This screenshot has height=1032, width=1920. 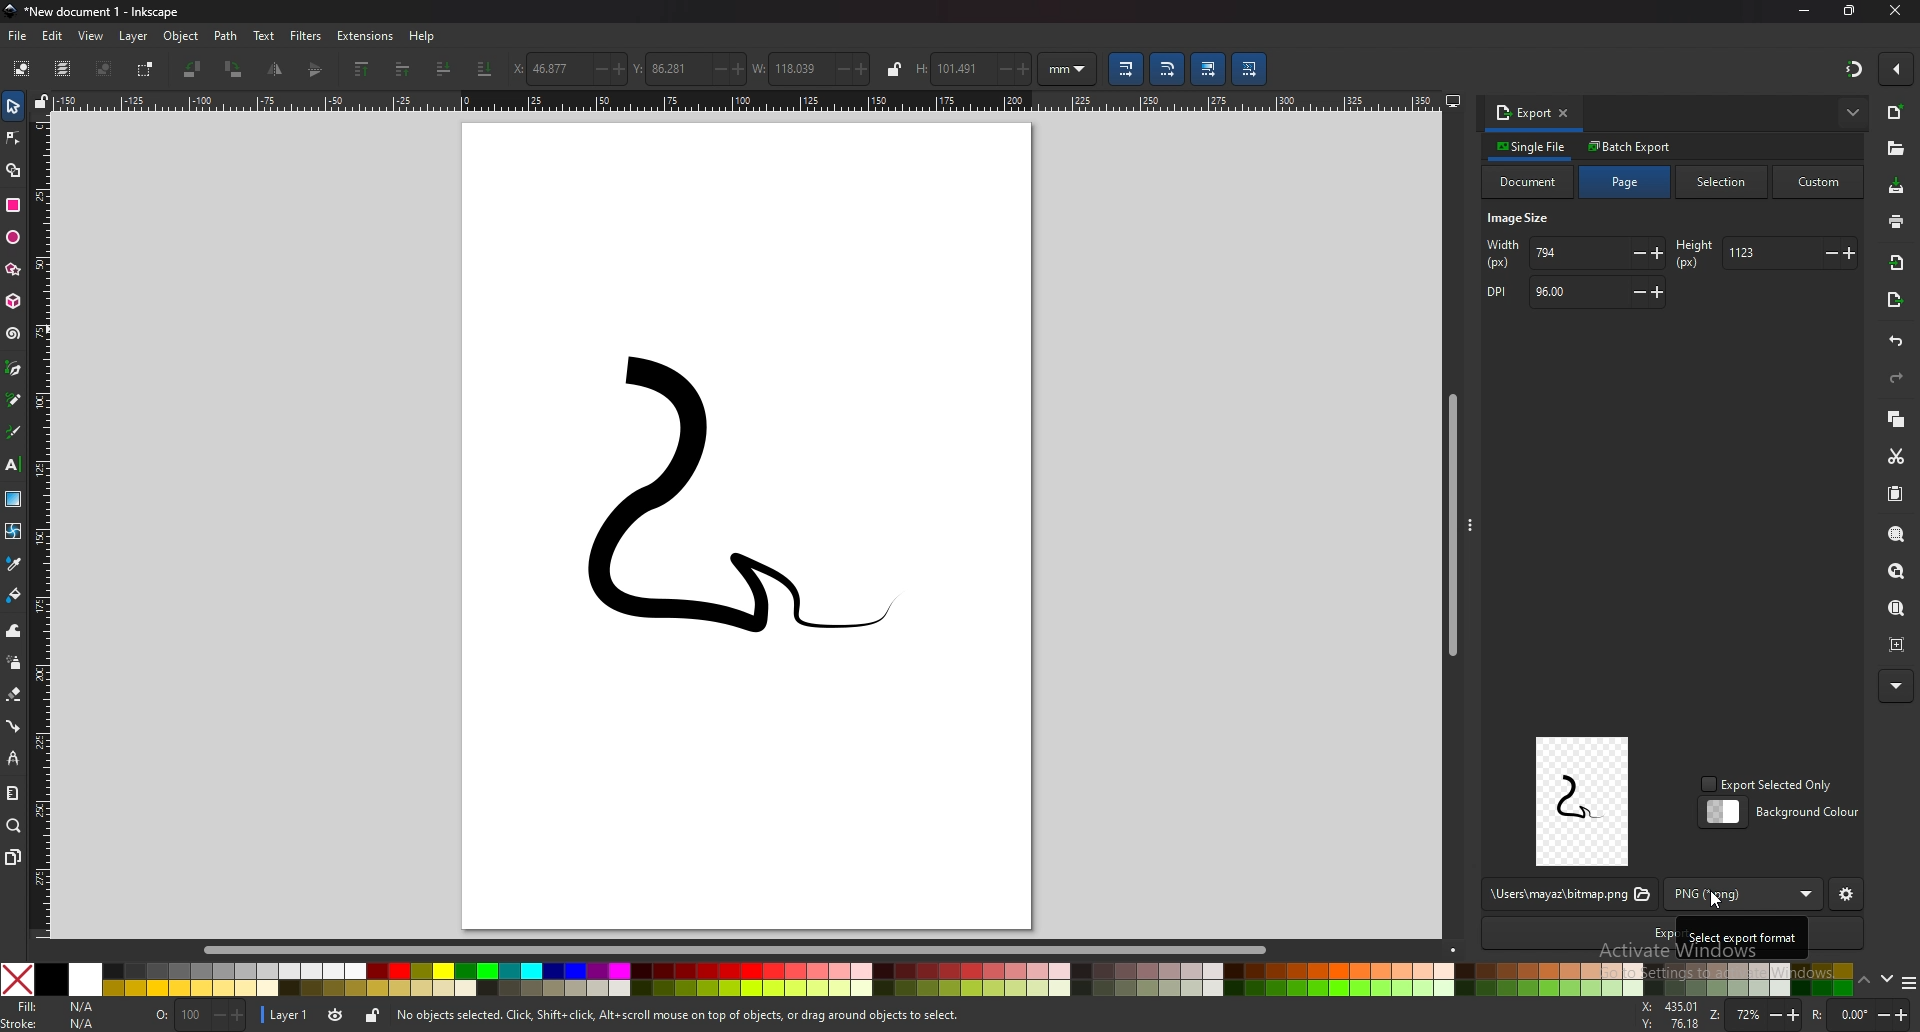 What do you see at coordinates (13, 169) in the screenshot?
I see `shape builder` at bounding box center [13, 169].